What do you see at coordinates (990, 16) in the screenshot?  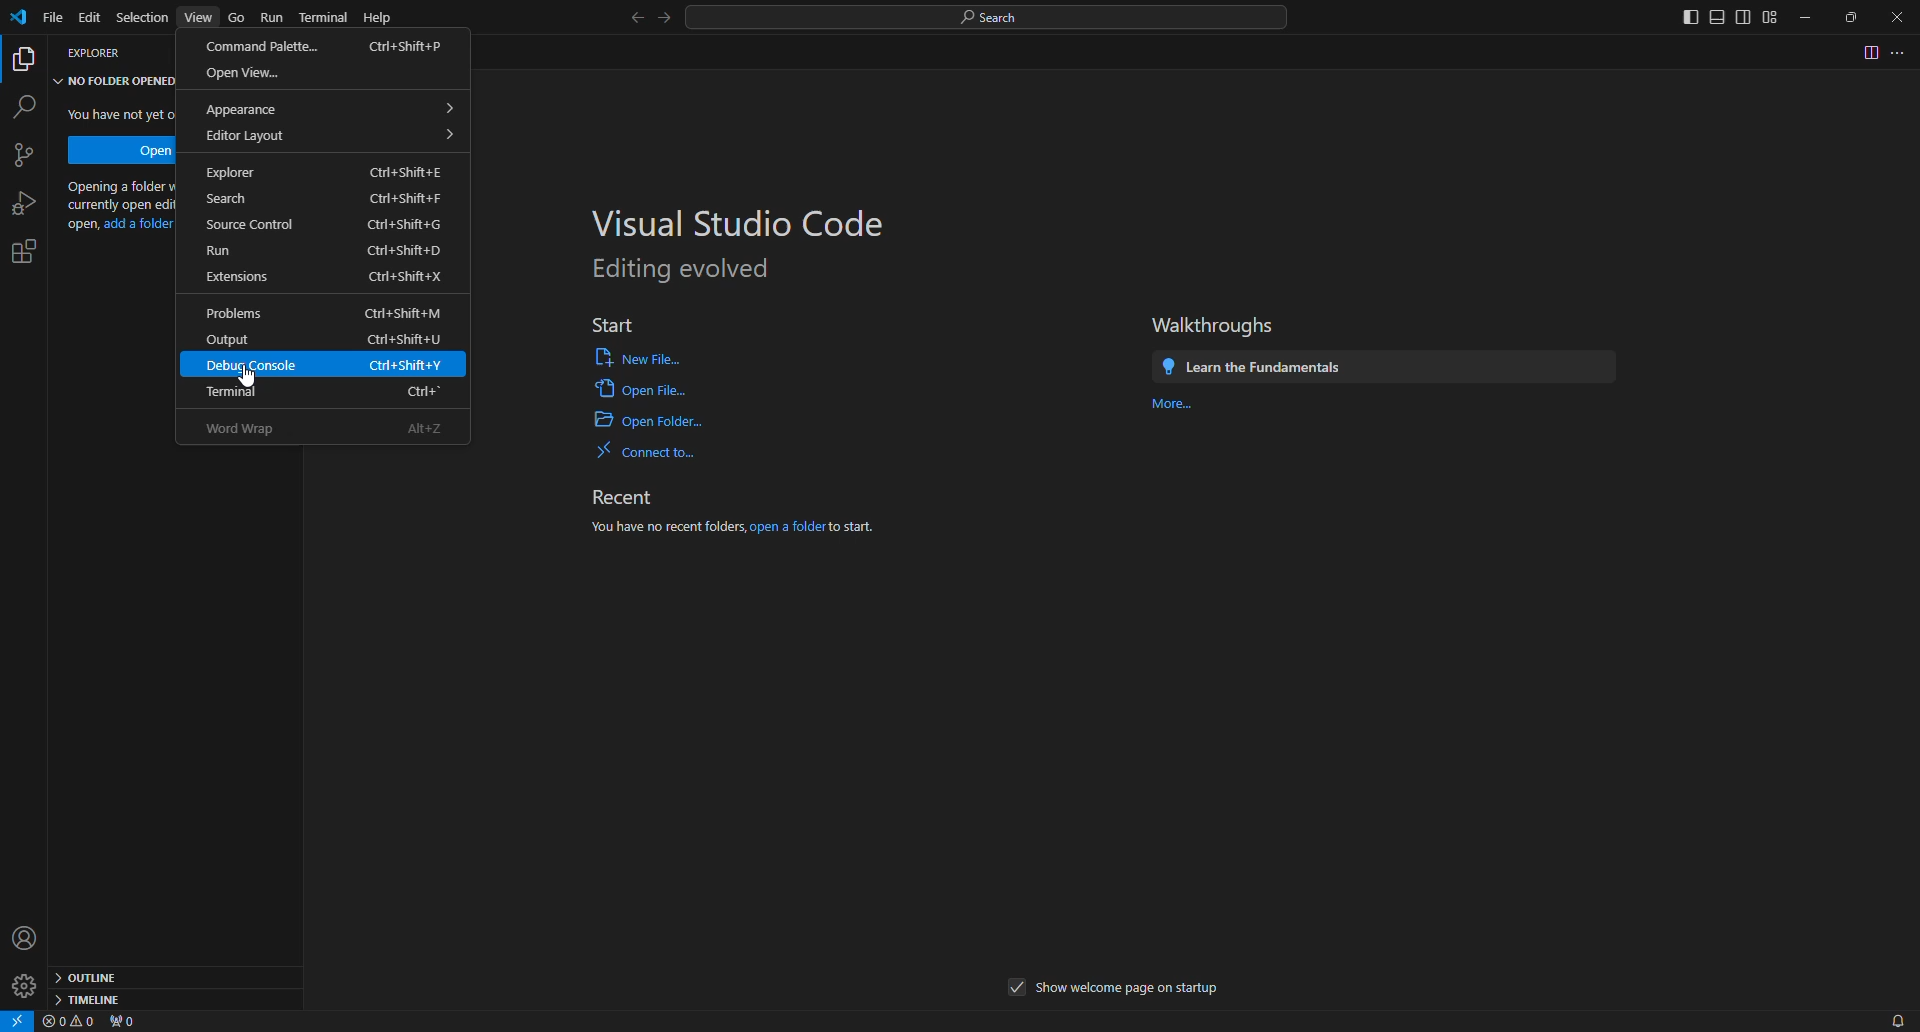 I see `Search` at bounding box center [990, 16].